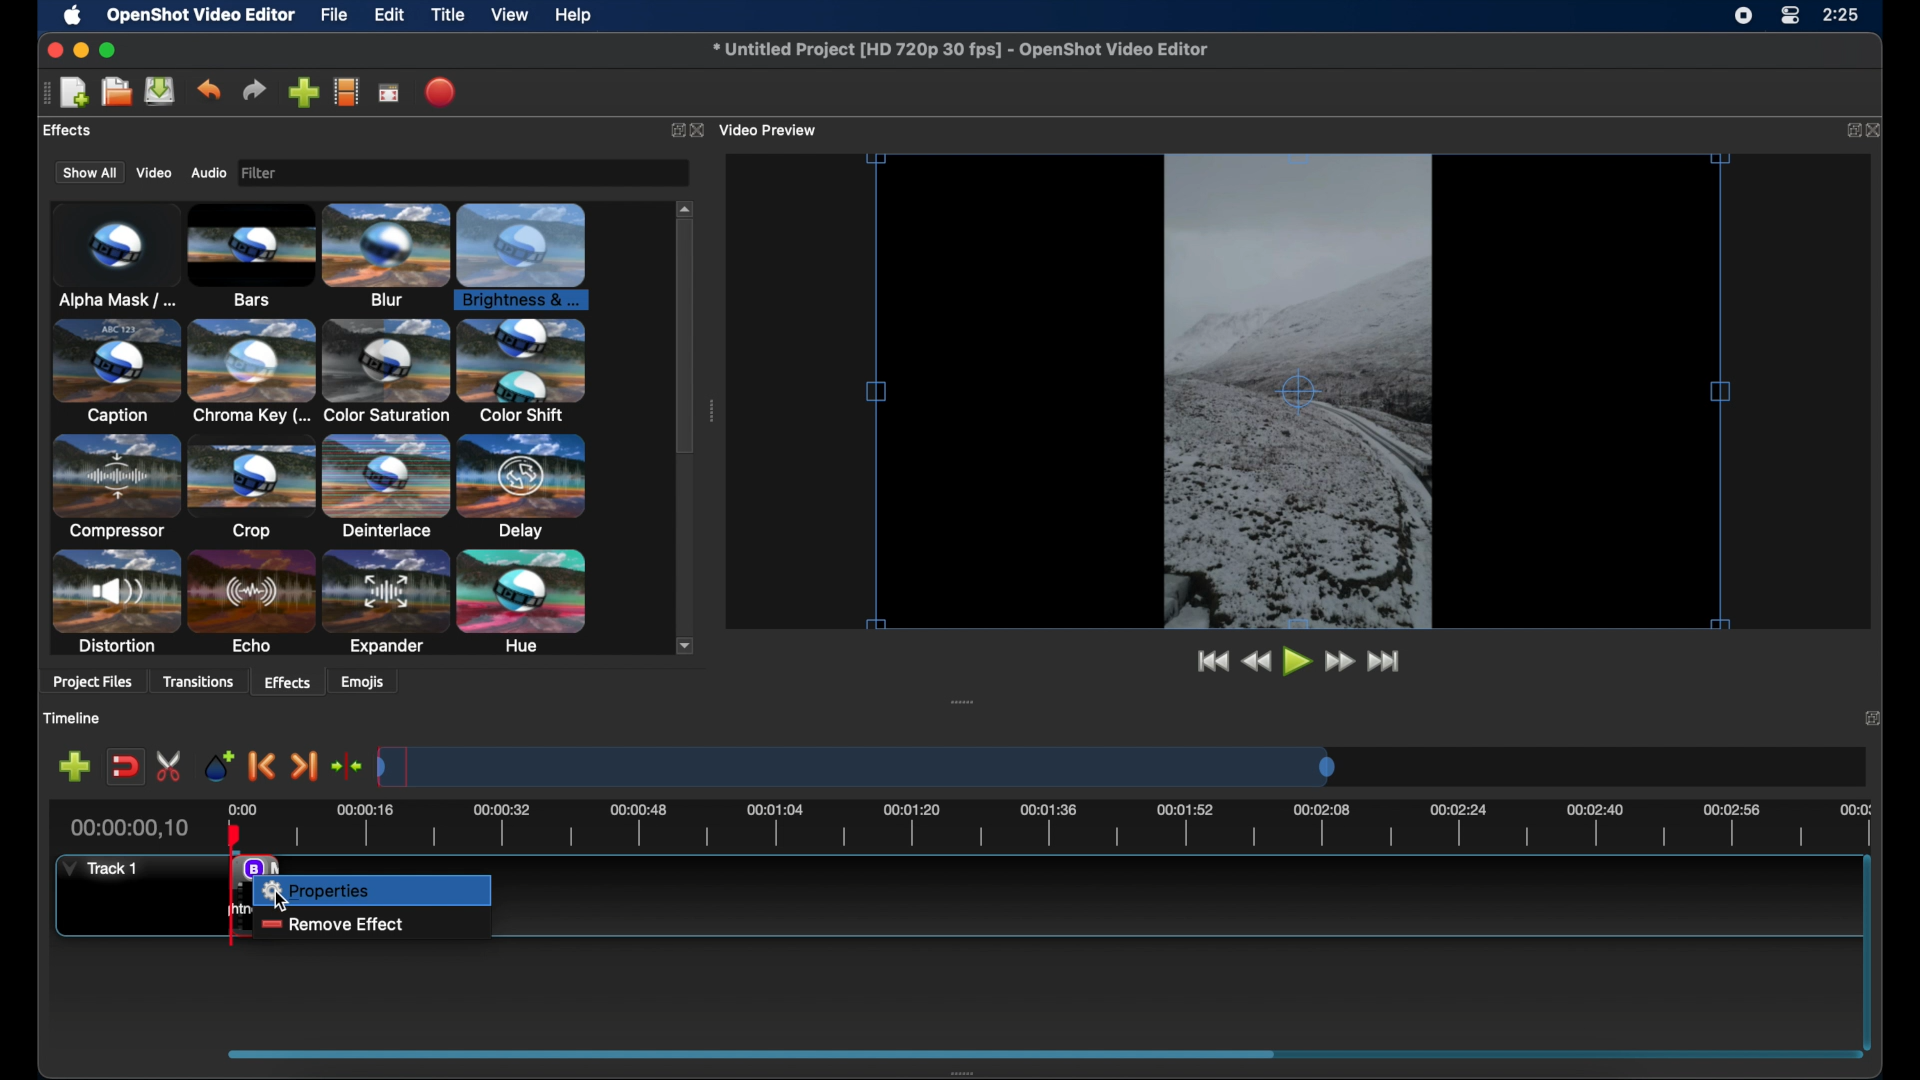  I want to click on color shift, so click(522, 370).